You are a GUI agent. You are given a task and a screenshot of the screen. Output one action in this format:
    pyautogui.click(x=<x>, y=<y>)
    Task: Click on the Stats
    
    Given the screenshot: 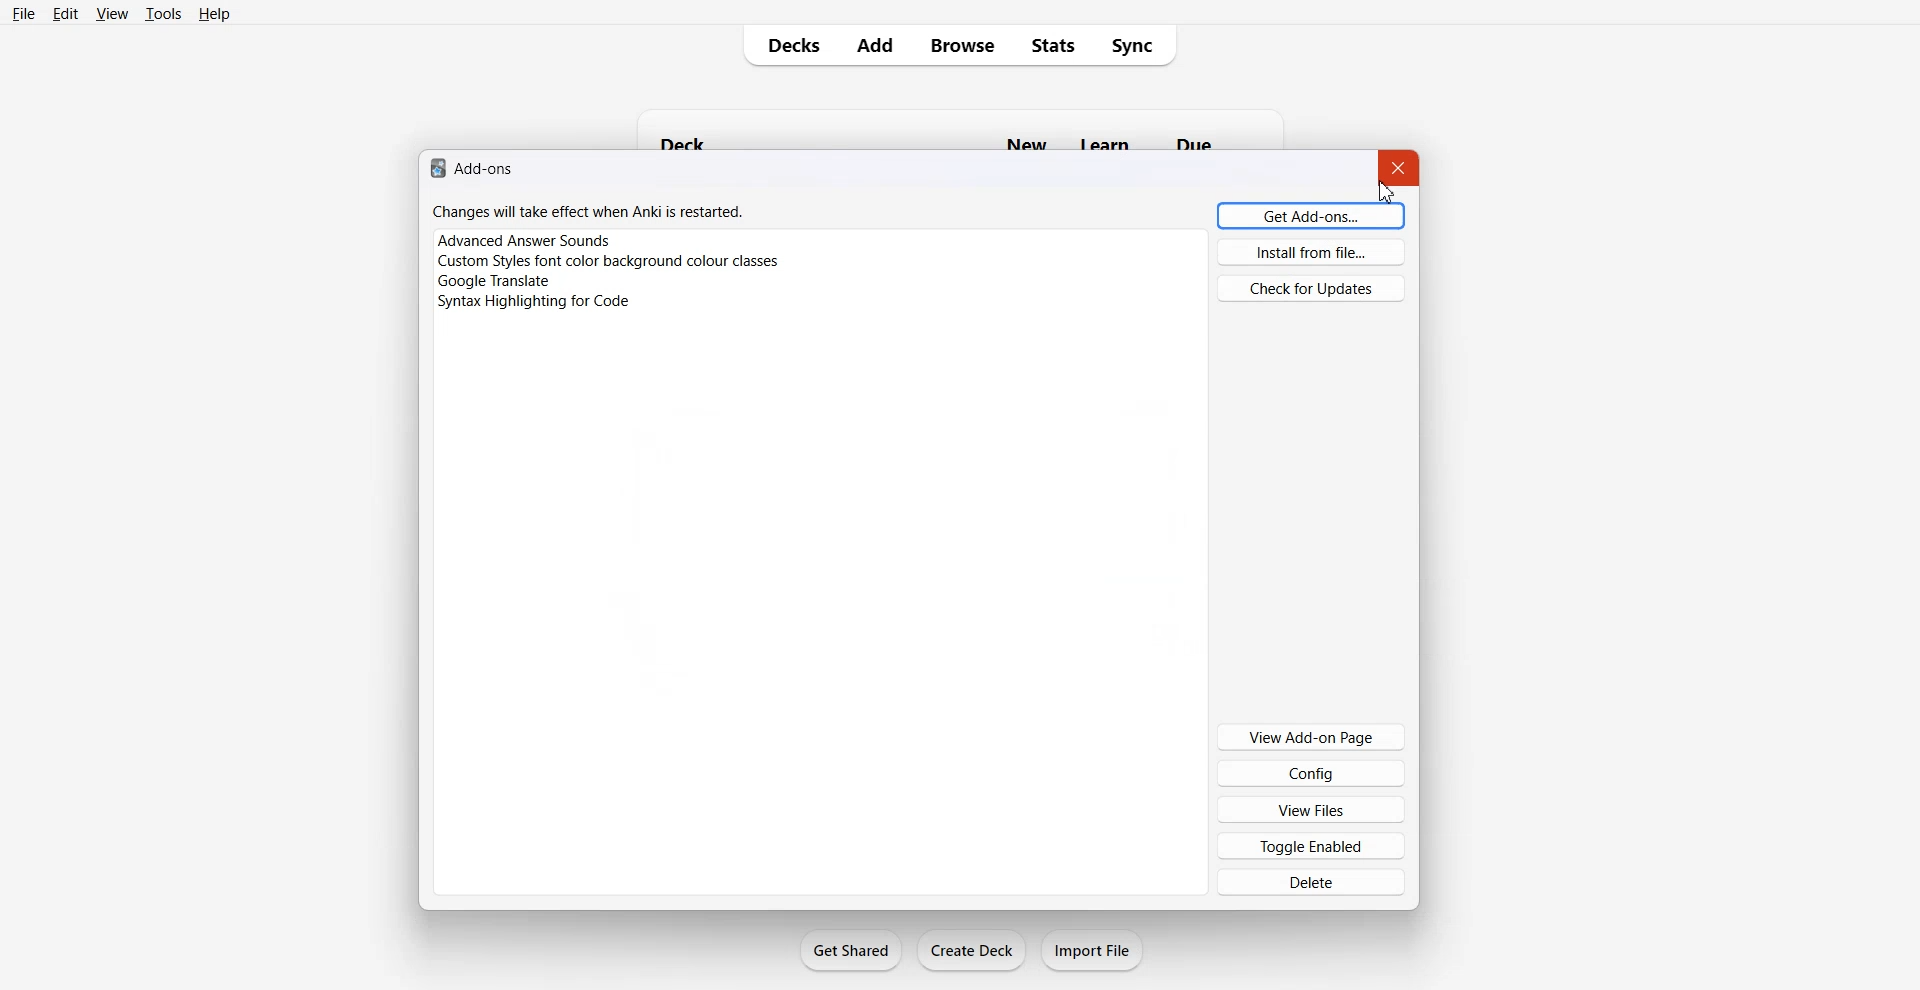 What is the action you would take?
    pyautogui.click(x=1052, y=45)
    